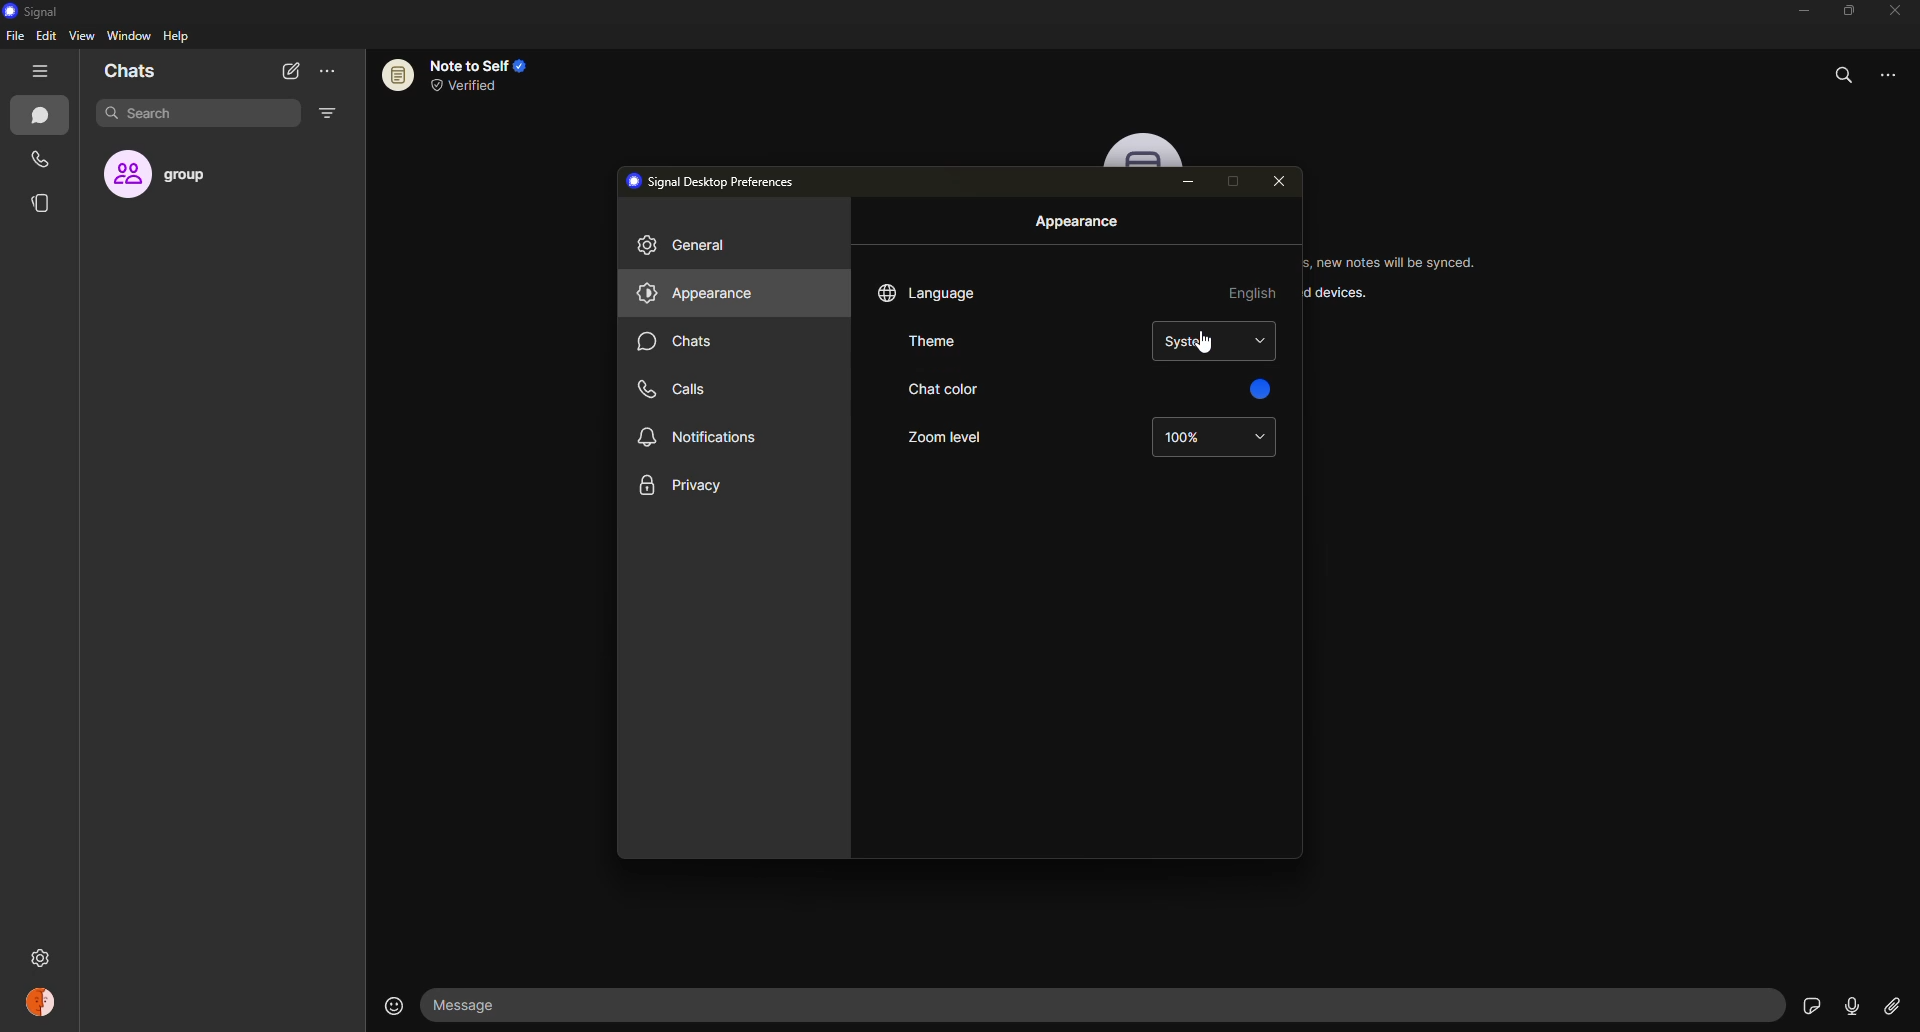 This screenshot has height=1032, width=1920. What do you see at coordinates (46, 35) in the screenshot?
I see `edit` at bounding box center [46, 35].